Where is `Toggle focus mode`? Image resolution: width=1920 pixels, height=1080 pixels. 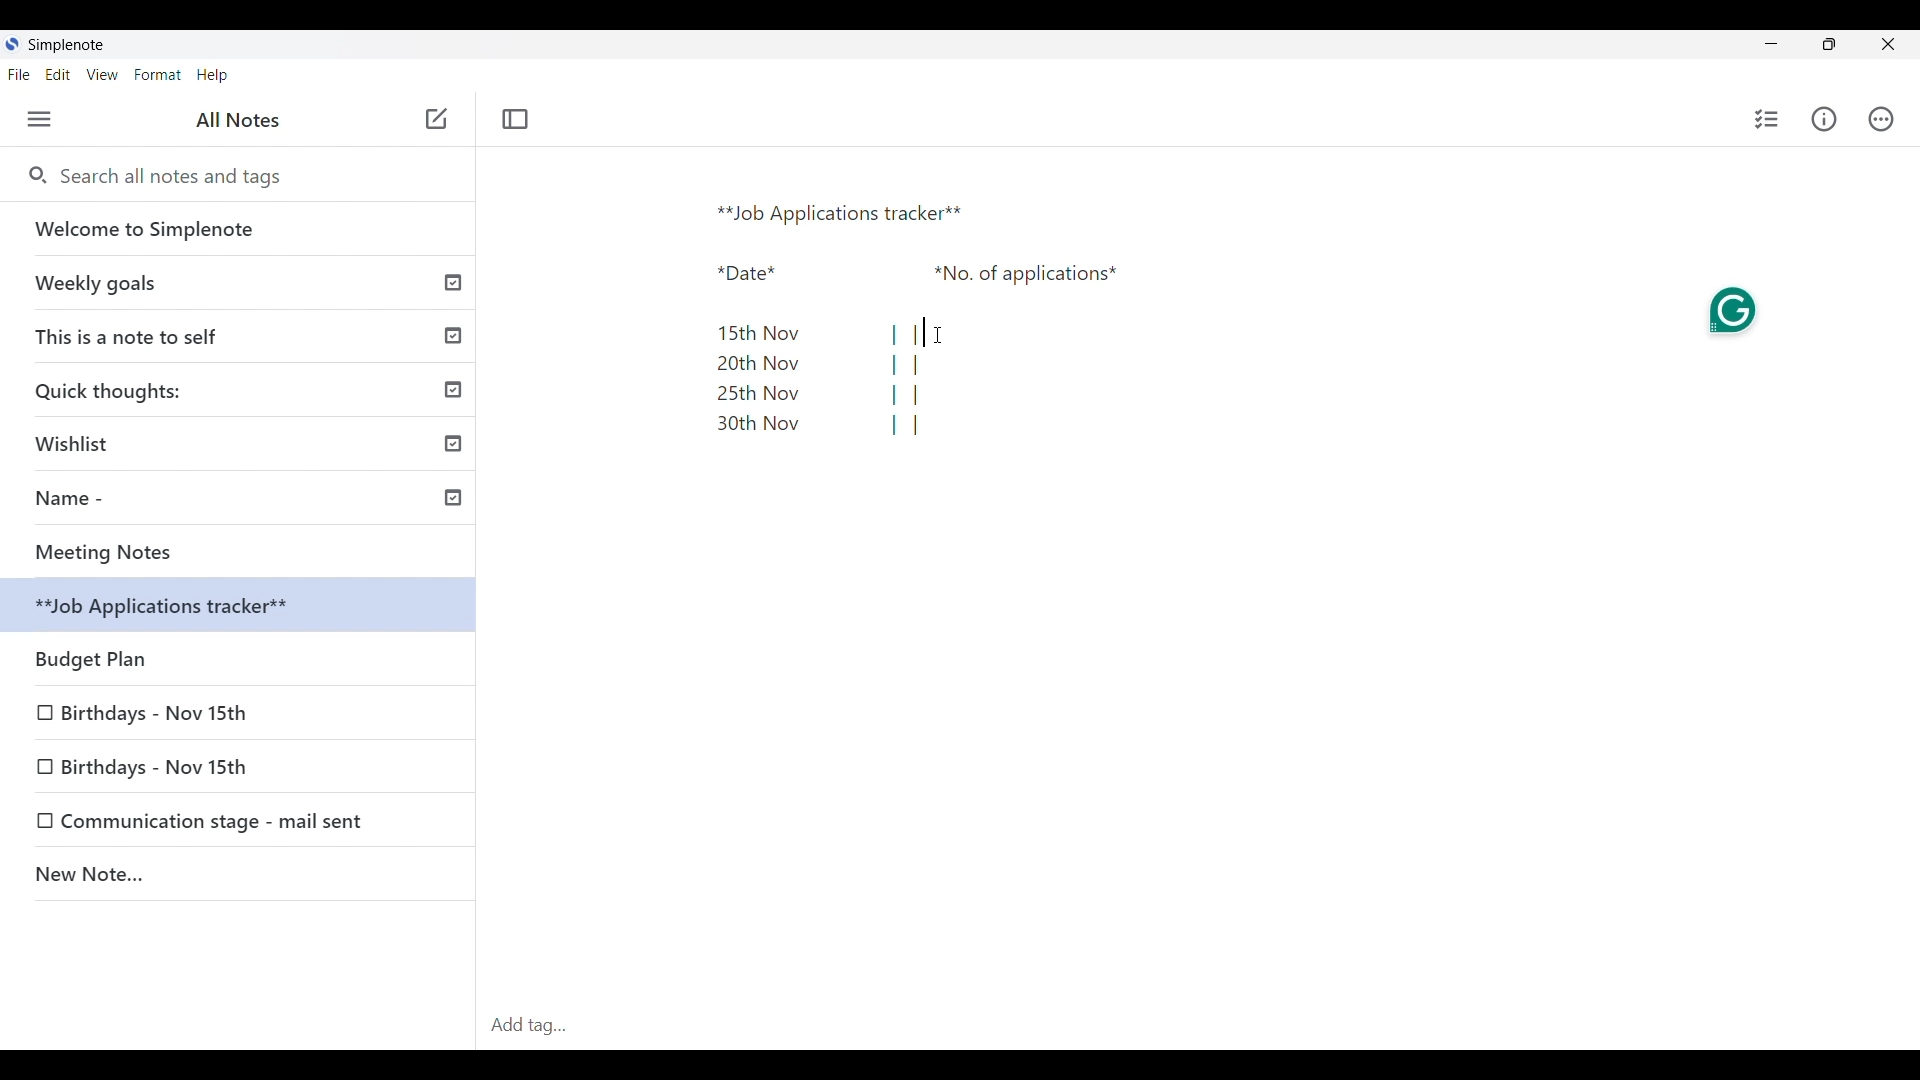
Toggle focus mode is located at coordinates (514, 119).